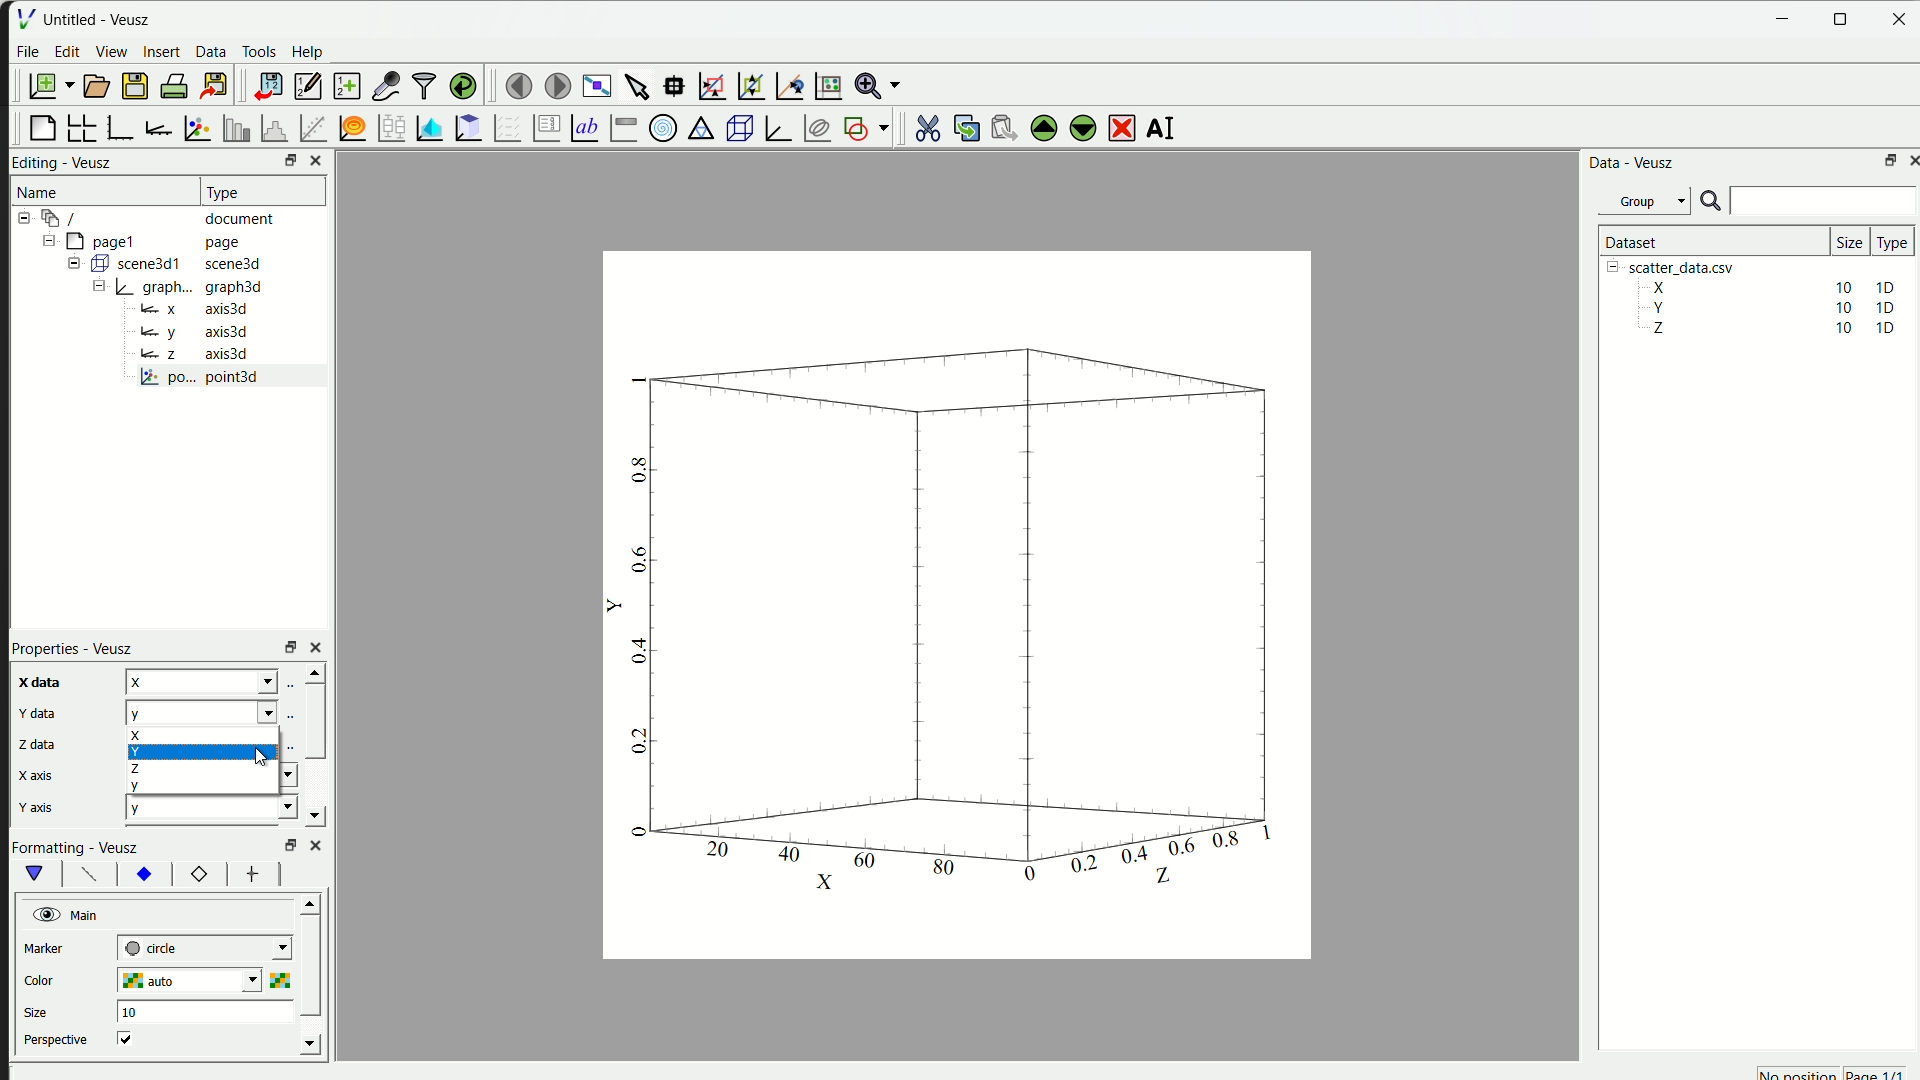 This screenshot has width=1920, height=1080. Describe the element at coordinates (287, 646) in the screenshot. I see `rezise` at that location.